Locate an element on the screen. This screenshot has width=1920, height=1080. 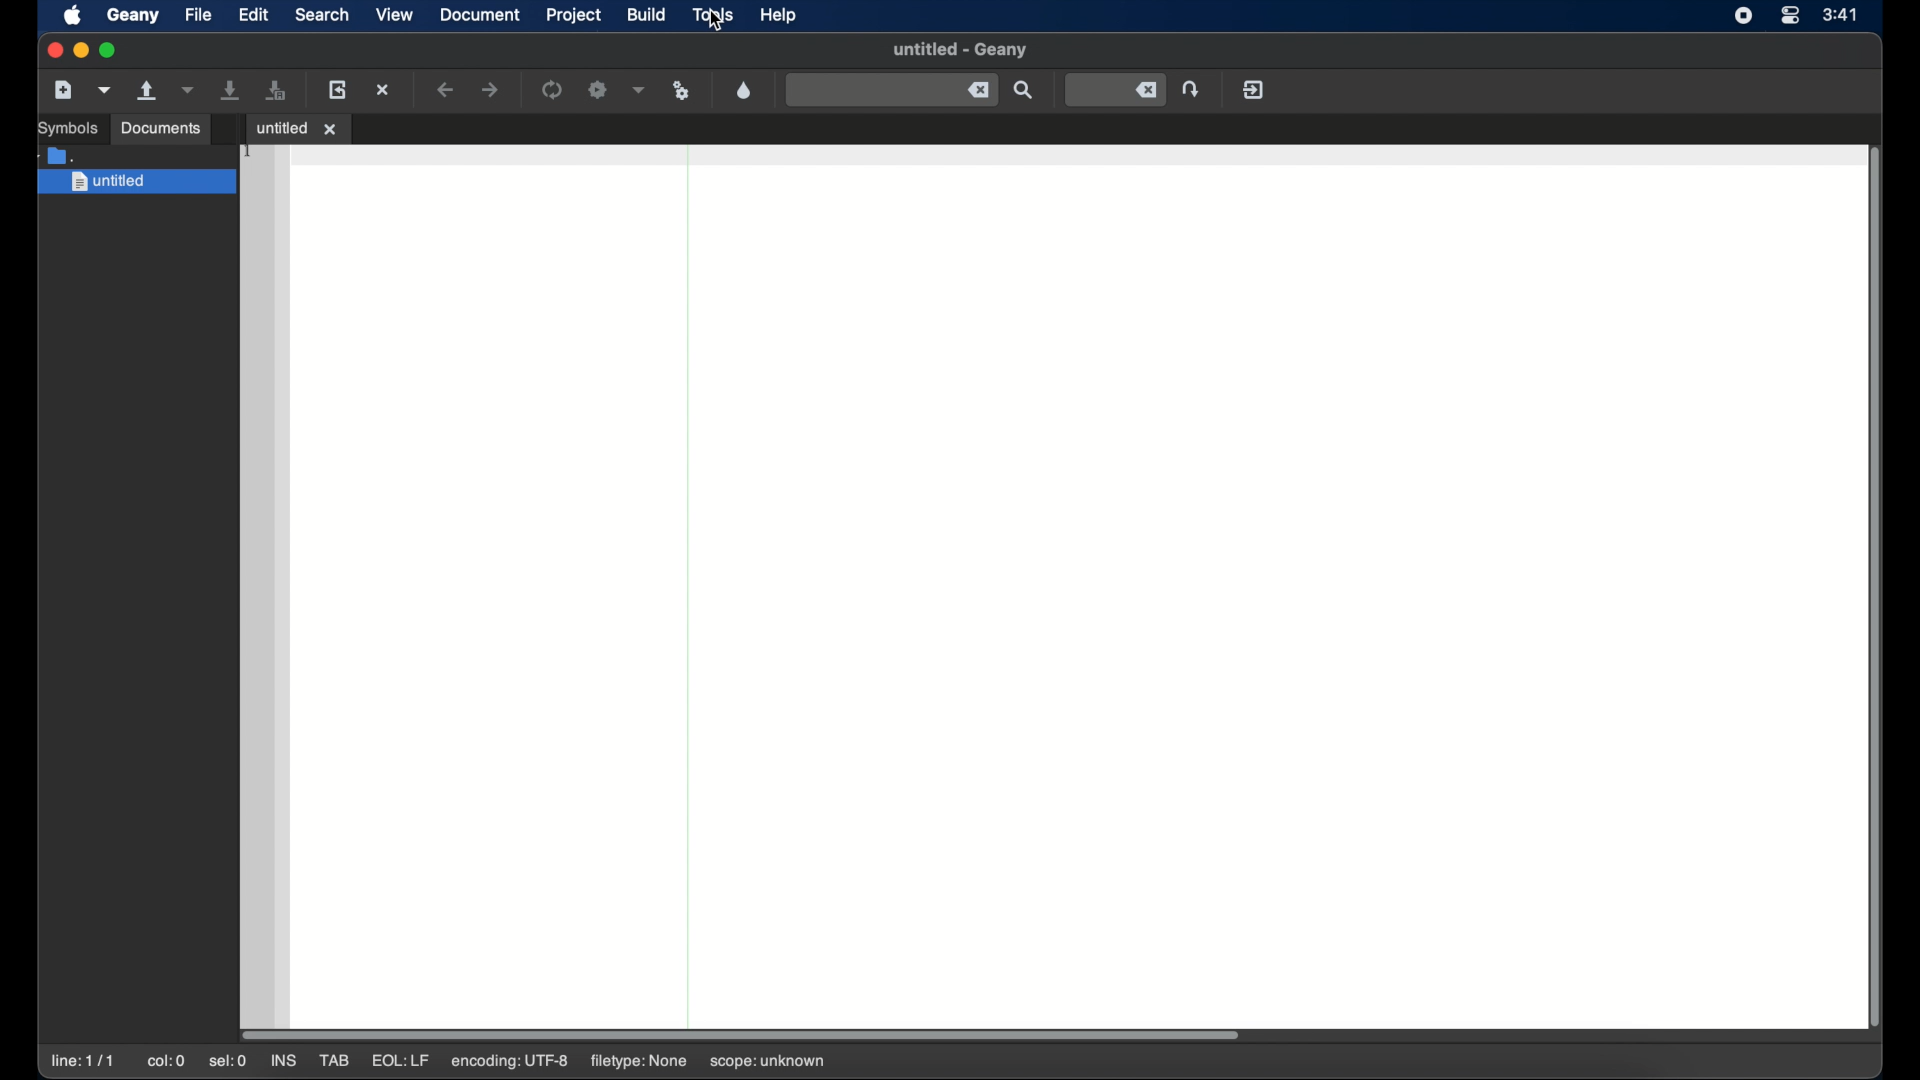
encoding: utf-8 is located at coordinates (510, 1062).